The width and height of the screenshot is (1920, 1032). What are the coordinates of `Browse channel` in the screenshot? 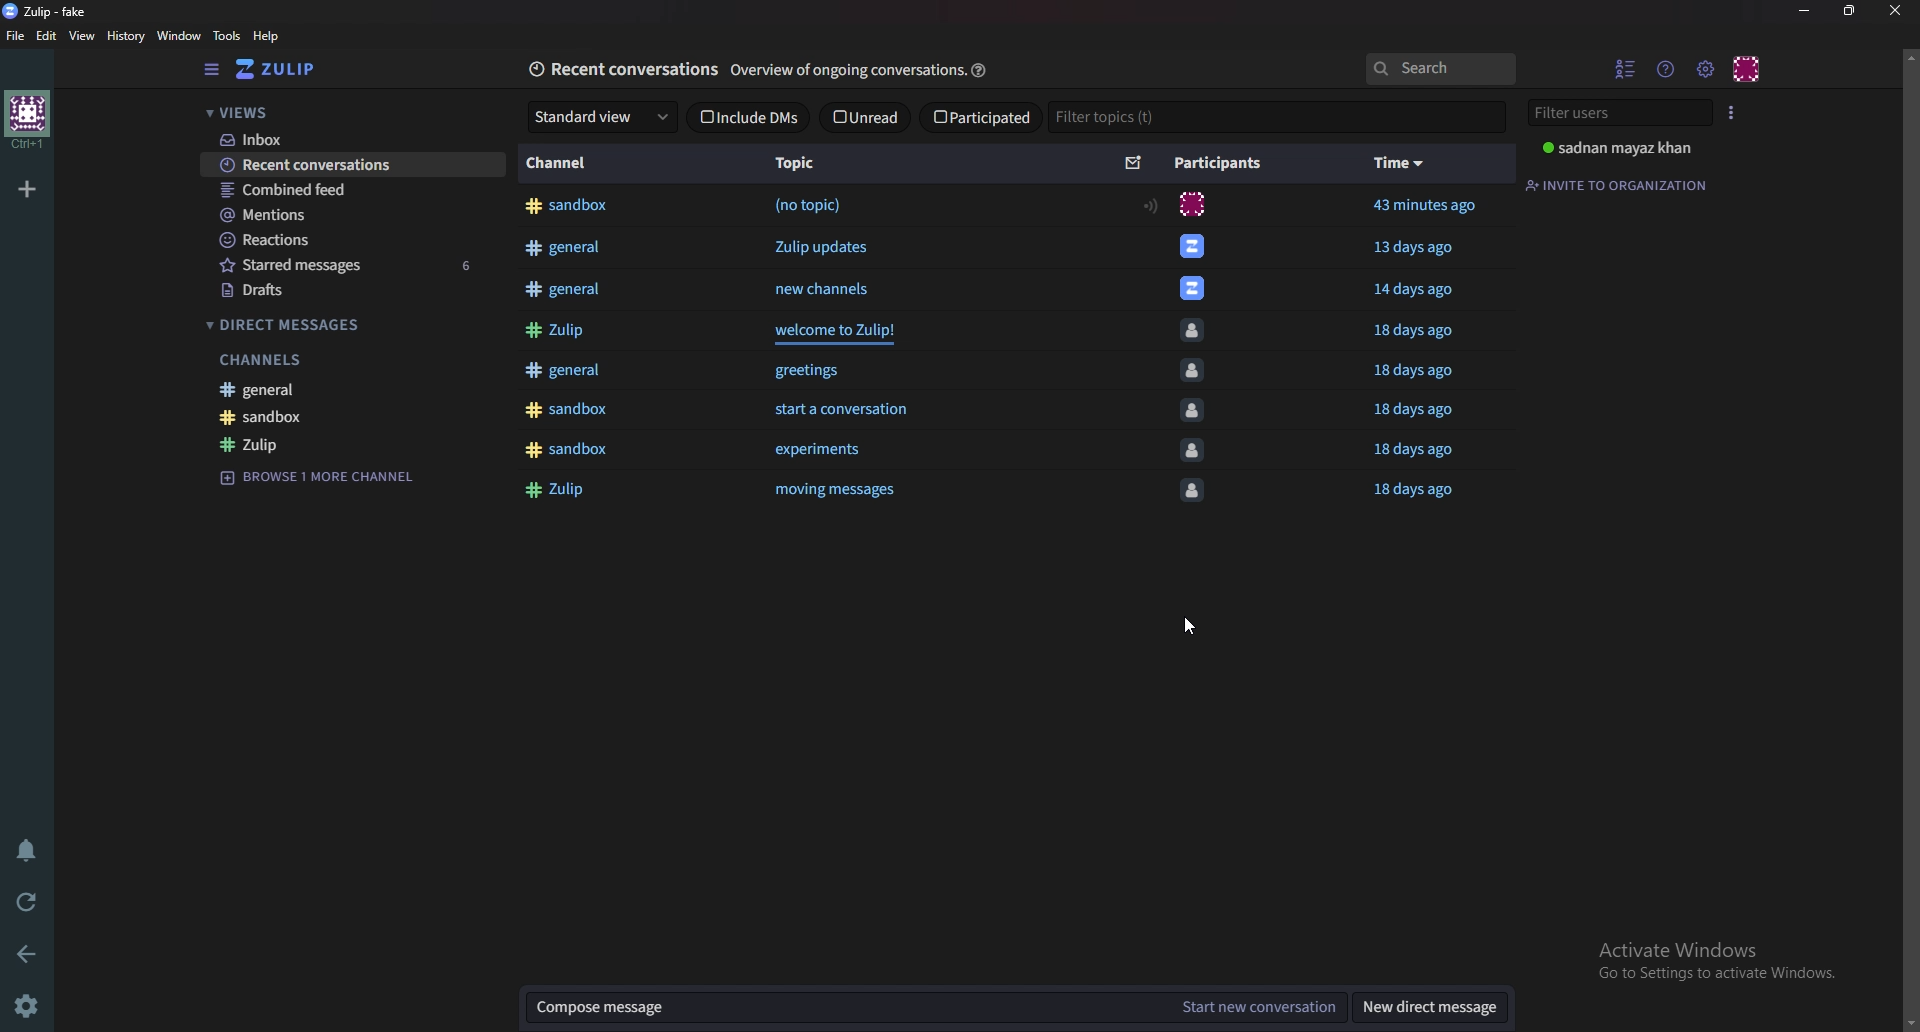 It's located at (324, 505).